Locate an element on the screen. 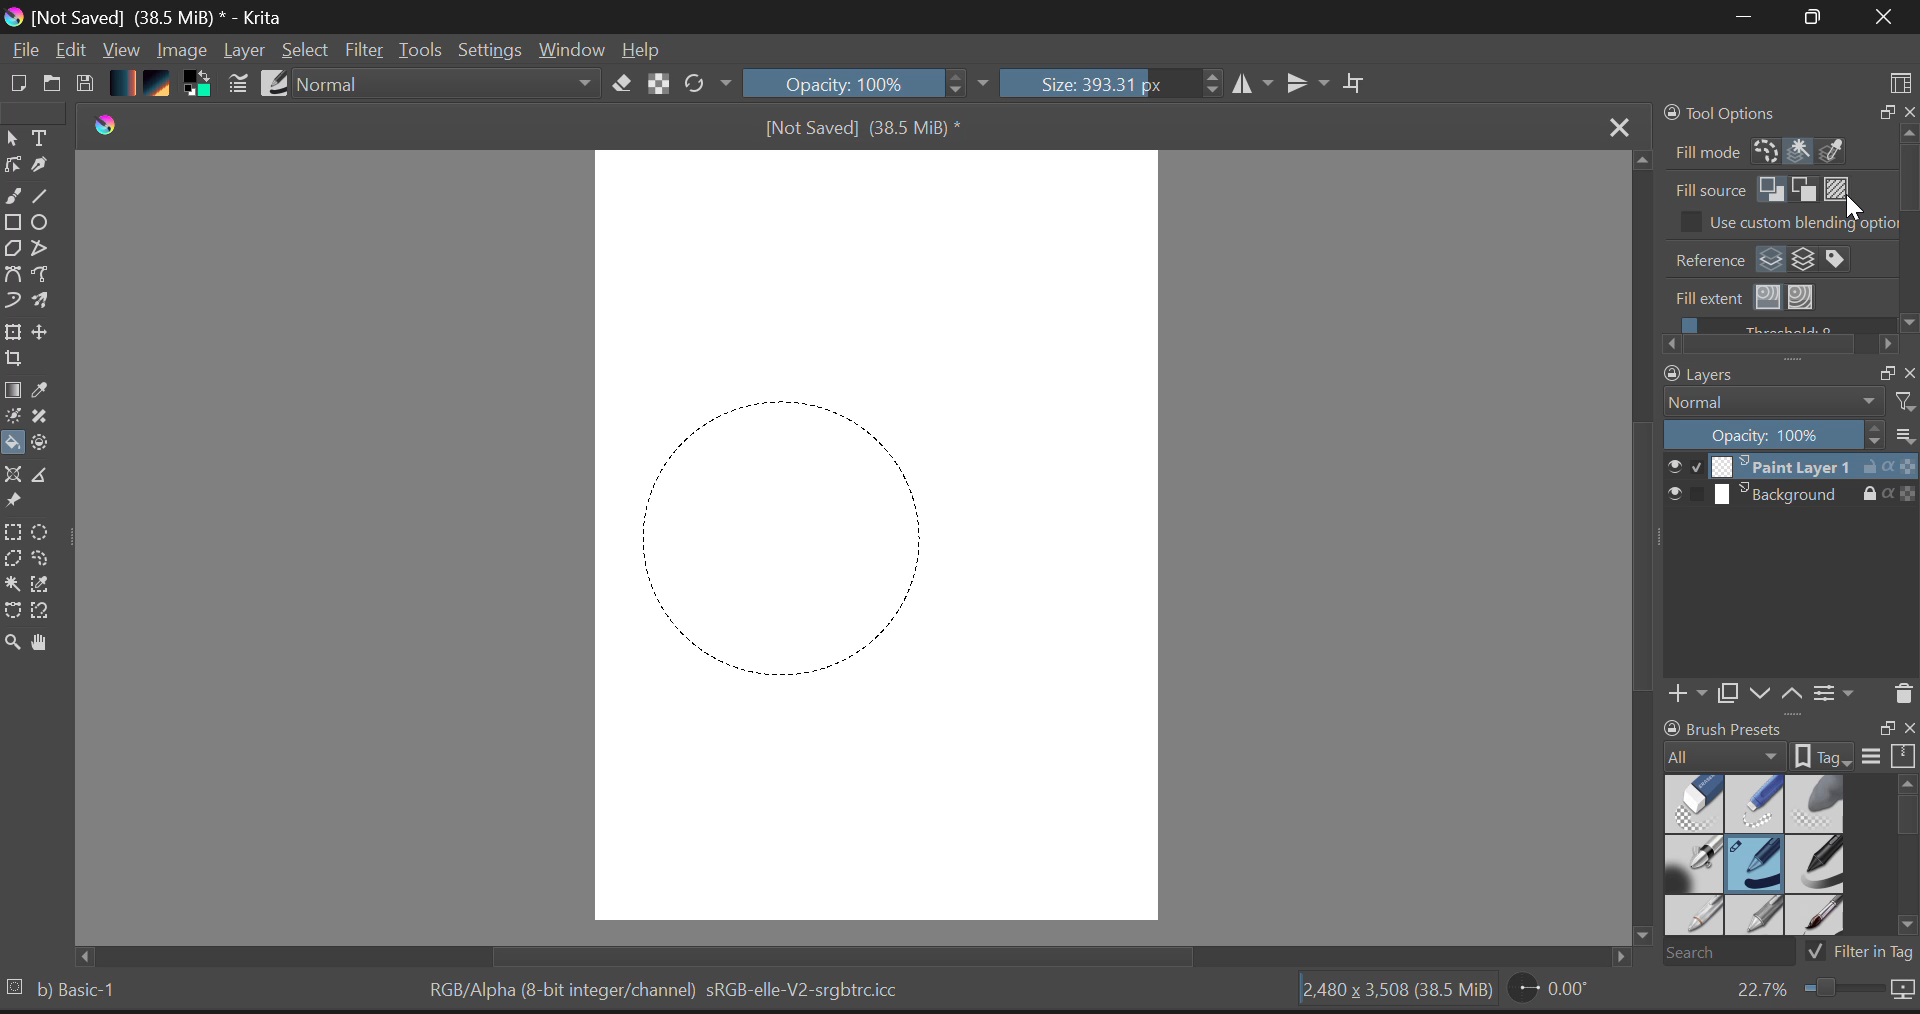 Image resolution: width=1920 pixels, height=1014 pixels. Continuous Selection is located at coordinates (16, 585).